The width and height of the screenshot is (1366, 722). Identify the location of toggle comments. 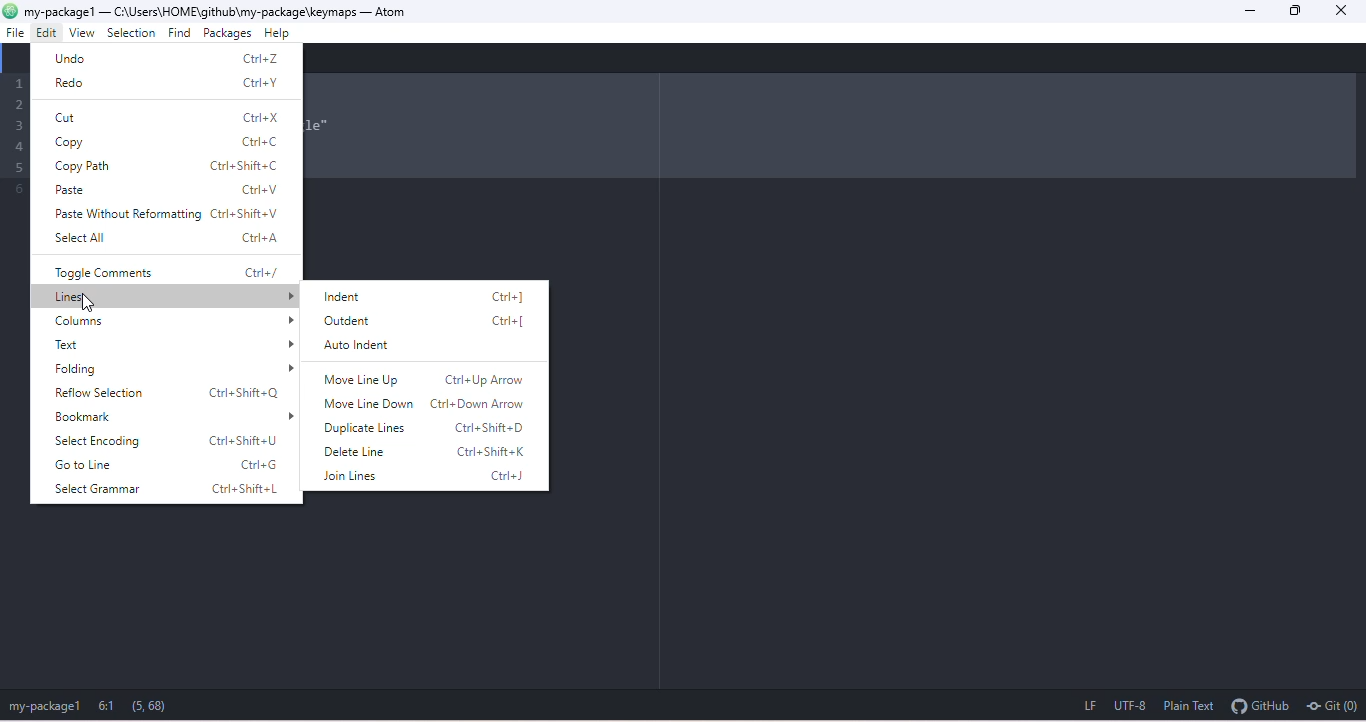
(166, 272).